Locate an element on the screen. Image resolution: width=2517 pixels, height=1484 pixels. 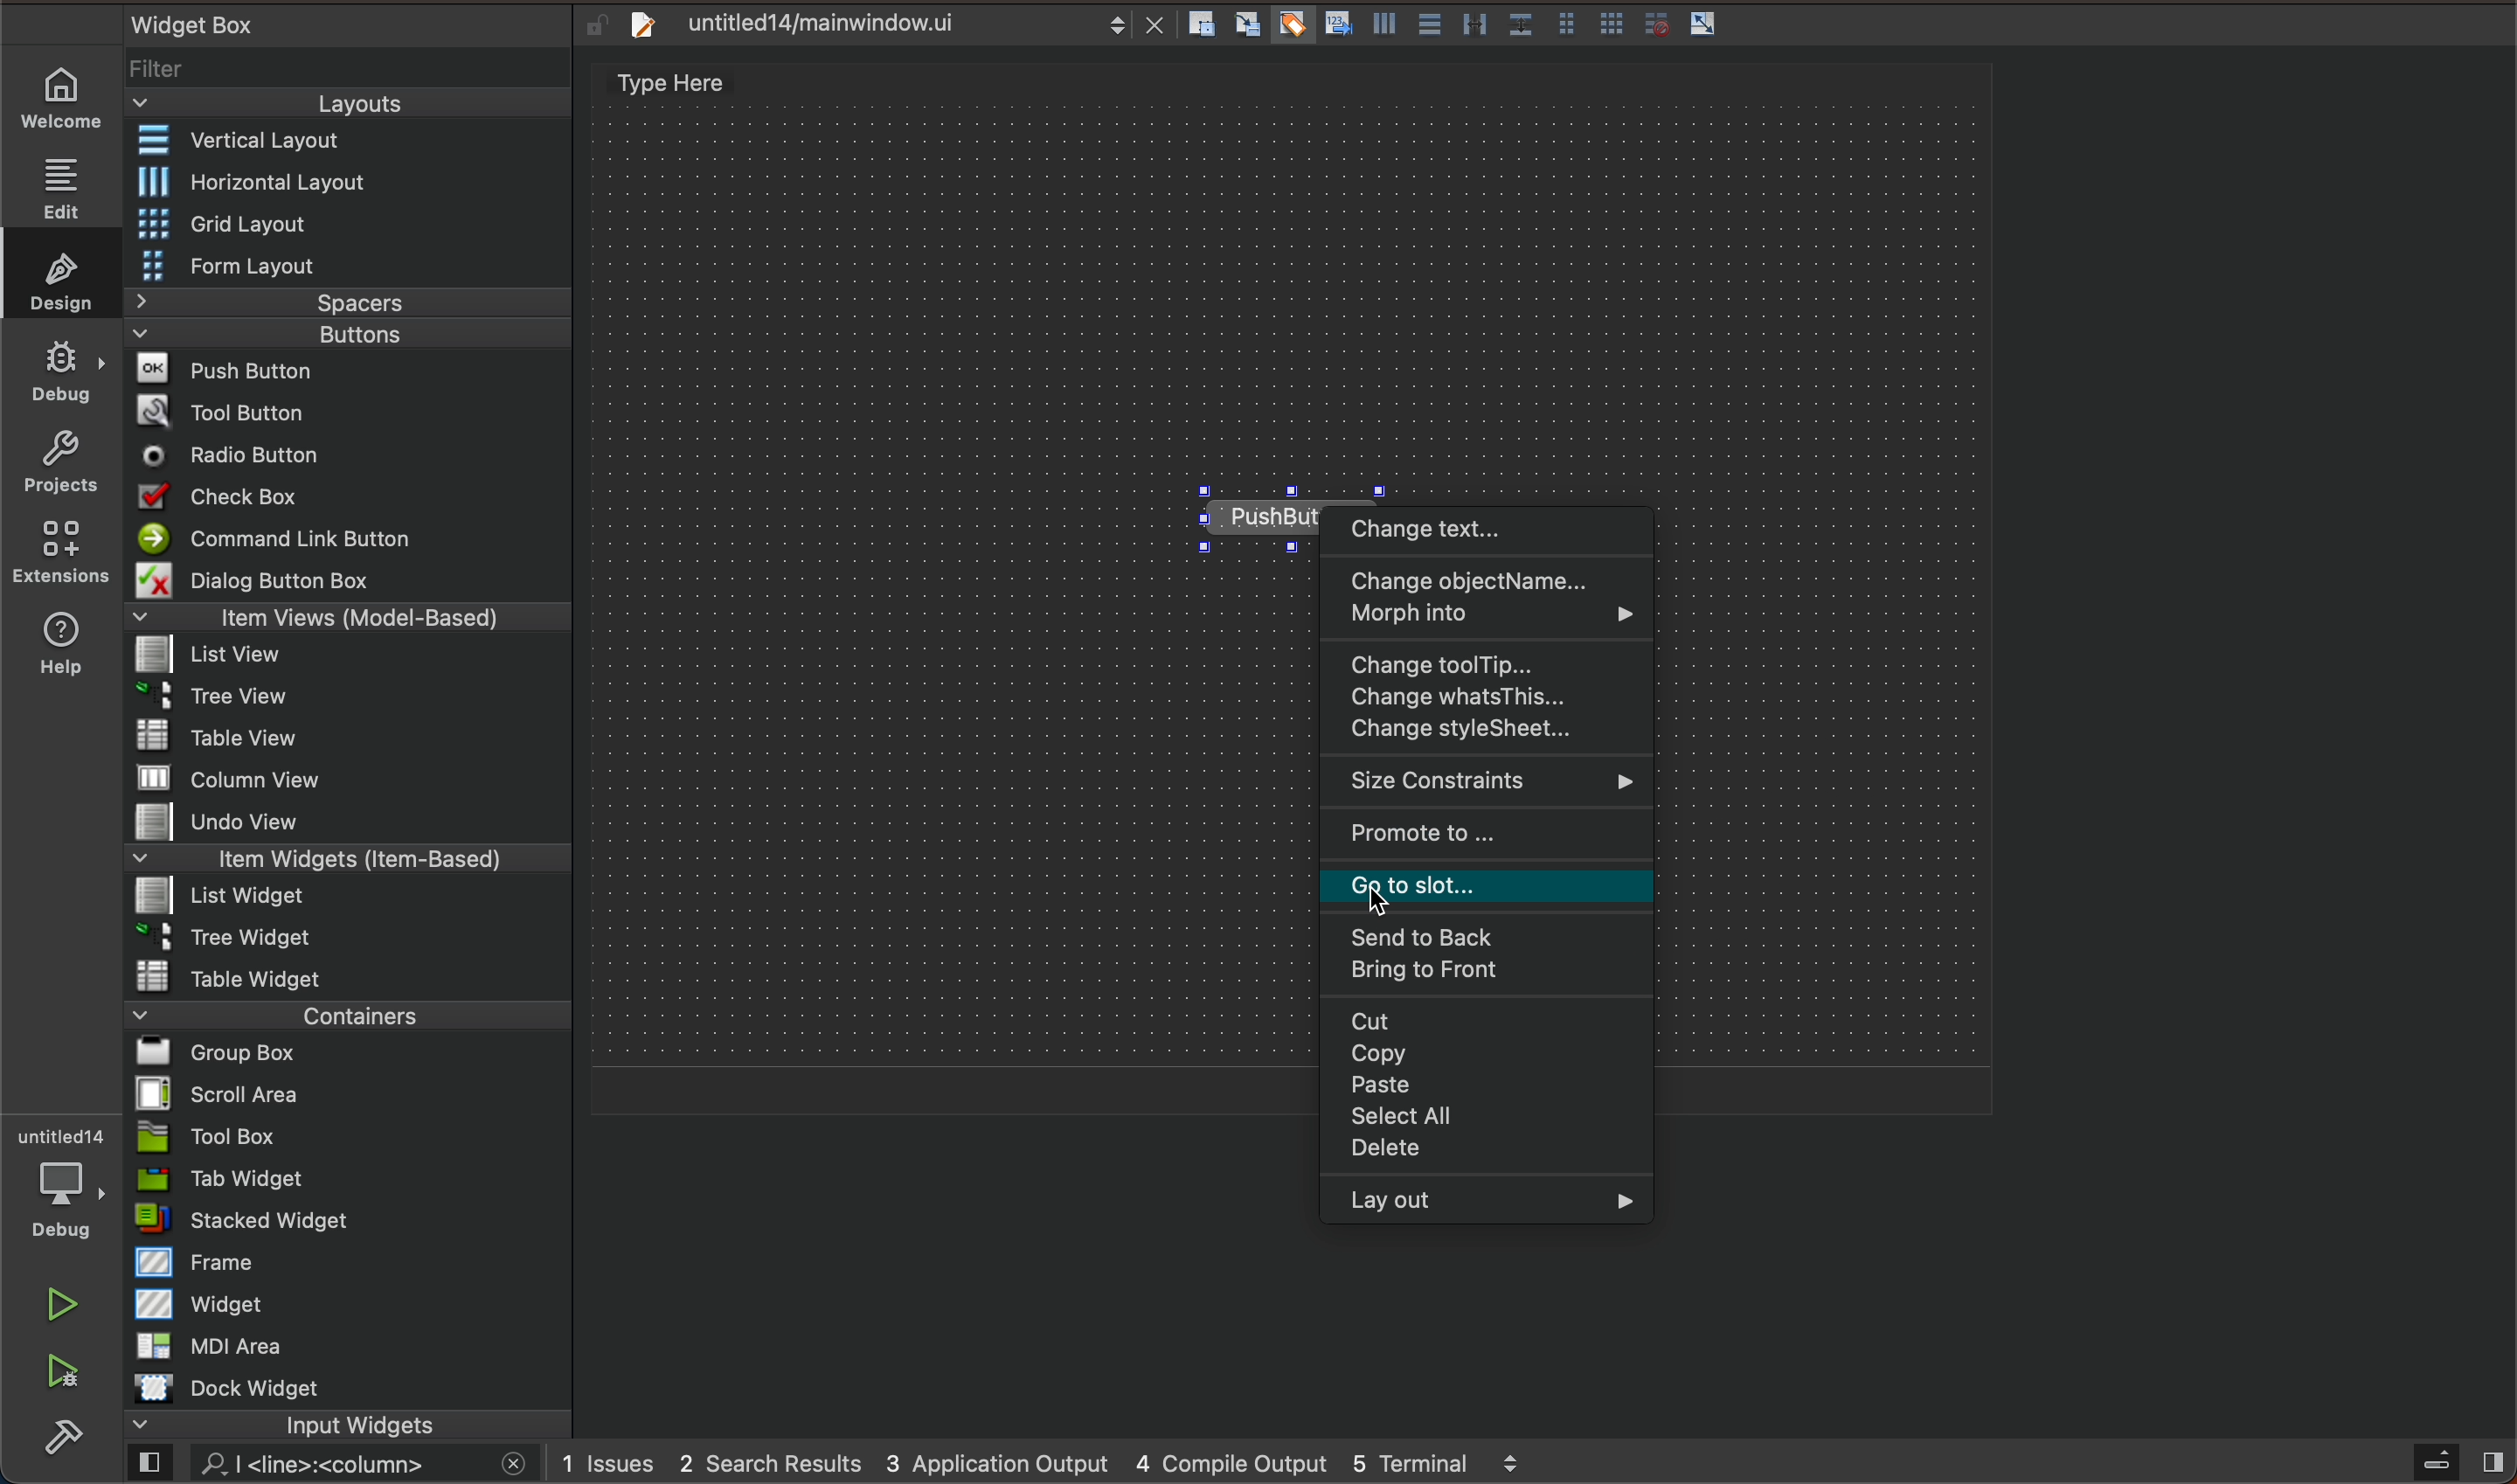
scroll area is located at coordinates (348, 1096).